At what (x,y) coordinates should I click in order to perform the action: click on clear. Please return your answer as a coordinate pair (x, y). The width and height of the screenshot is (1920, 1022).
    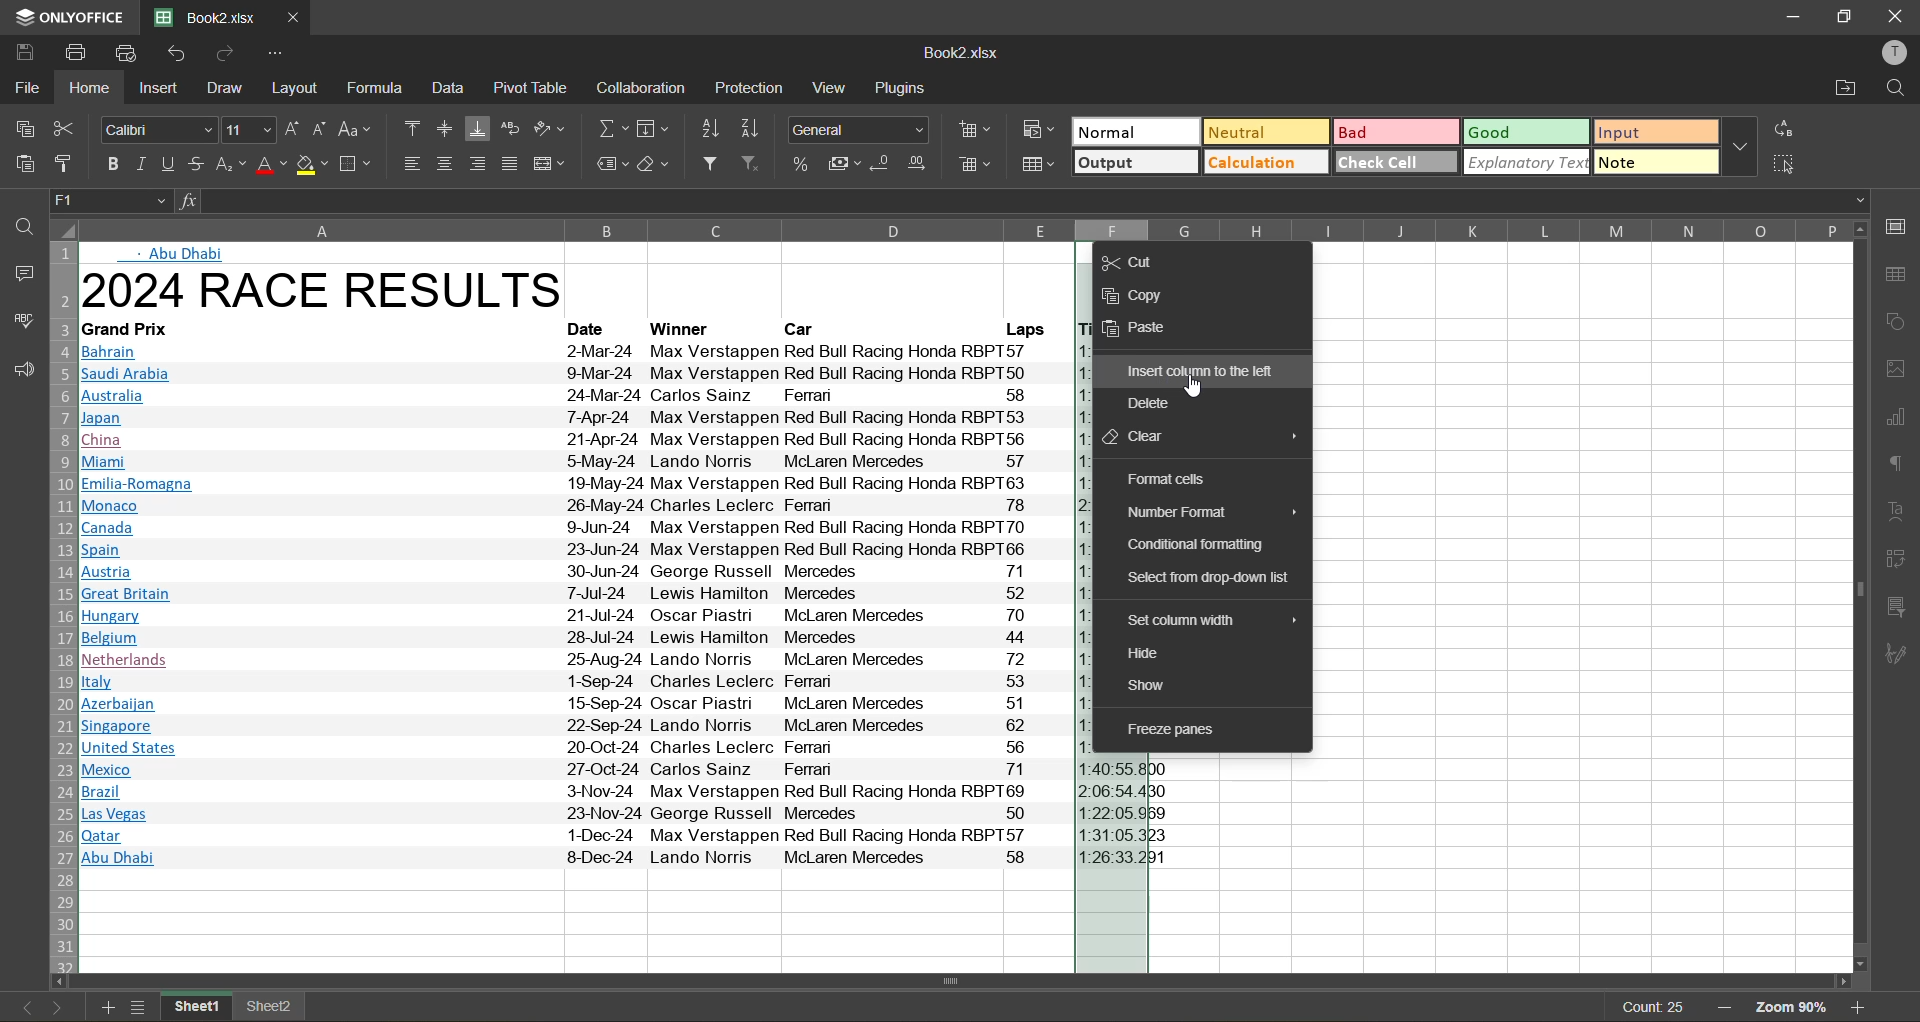
    Looking at the image, I should click on (656, 163).